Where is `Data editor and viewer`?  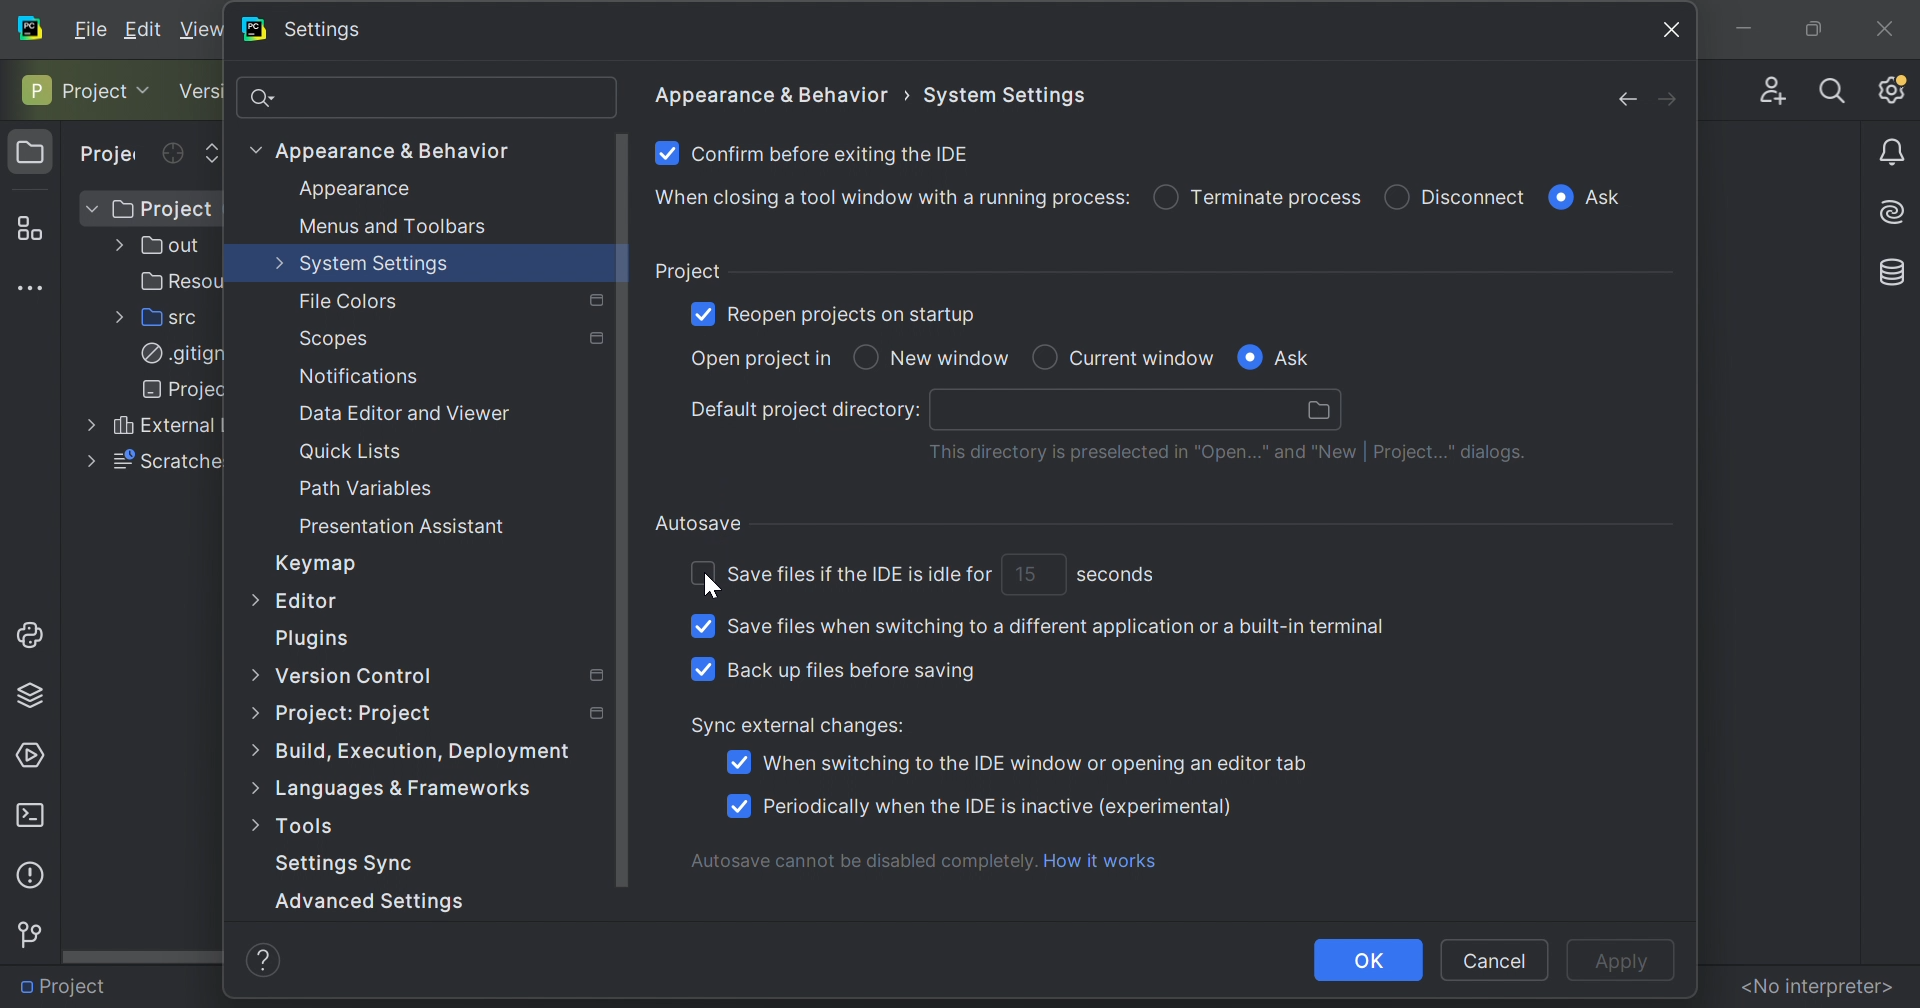 Data editor and viewer is located at coordinates (403, 412).